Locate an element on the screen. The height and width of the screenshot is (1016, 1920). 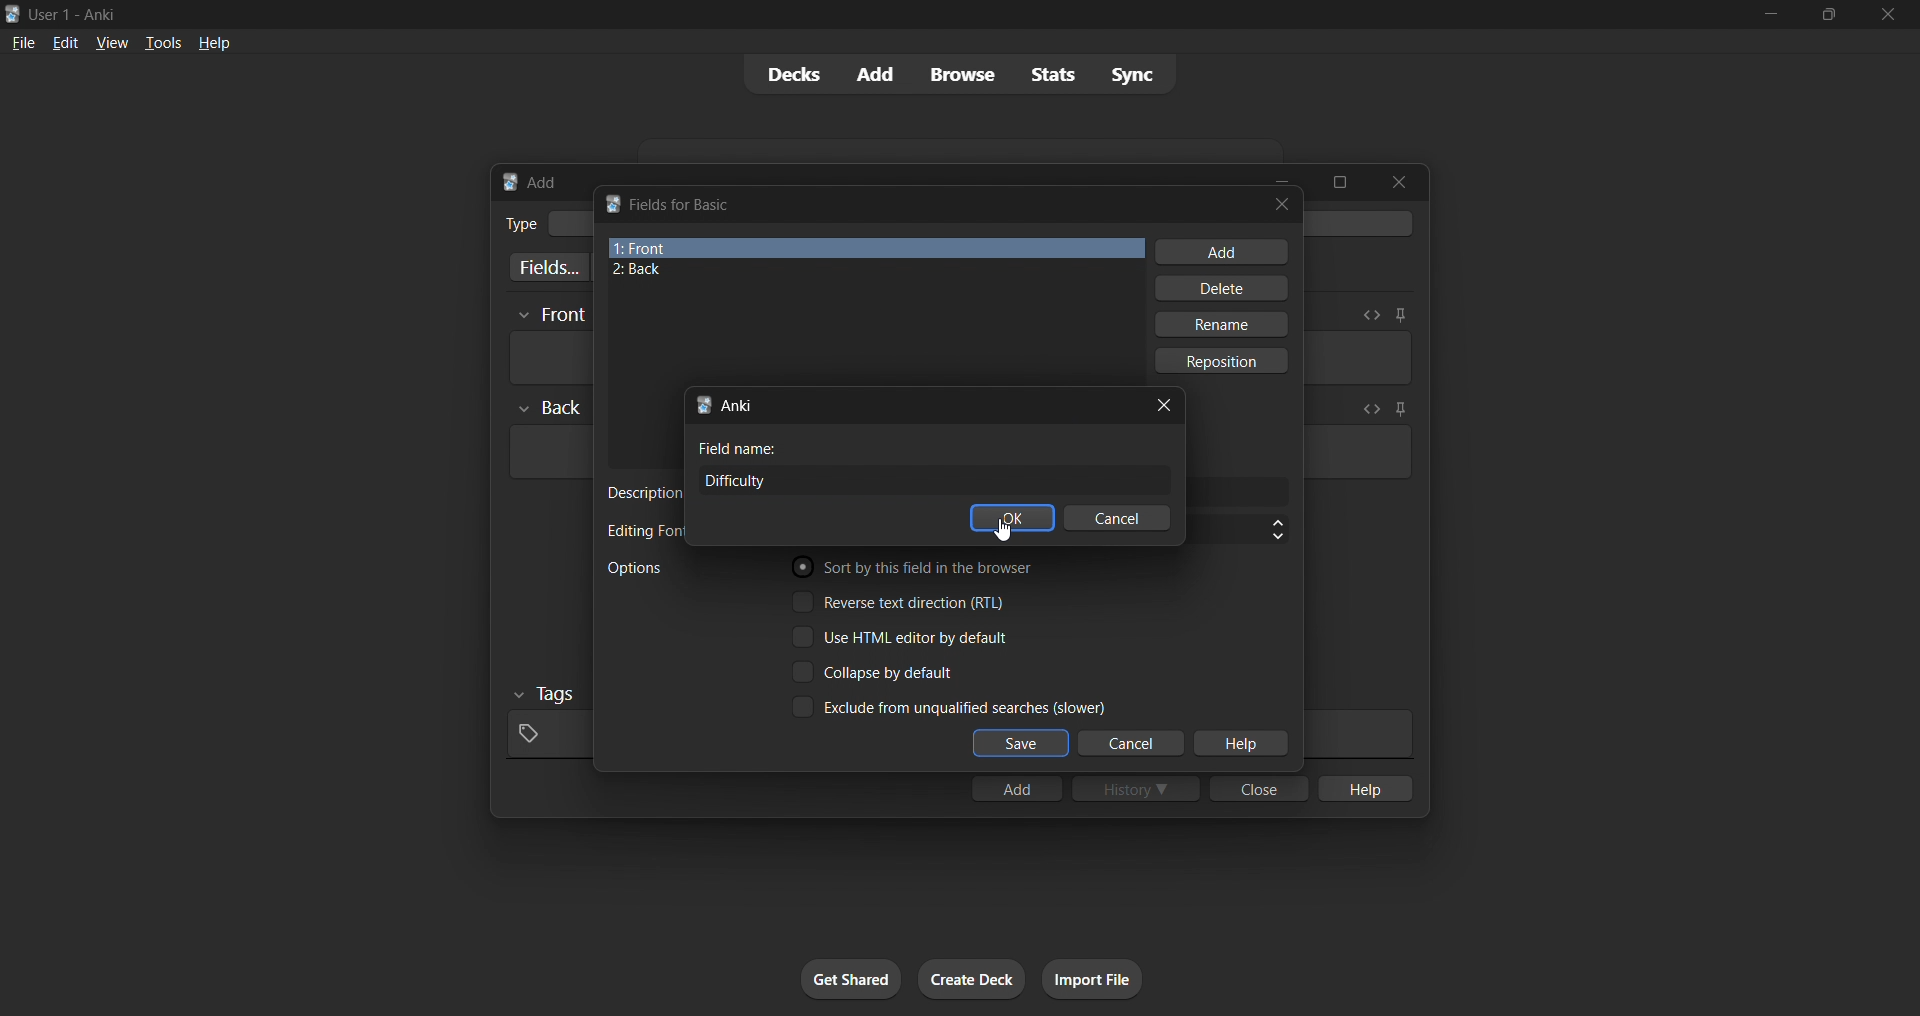
Card tags input is located at coordinates (1358, 734).